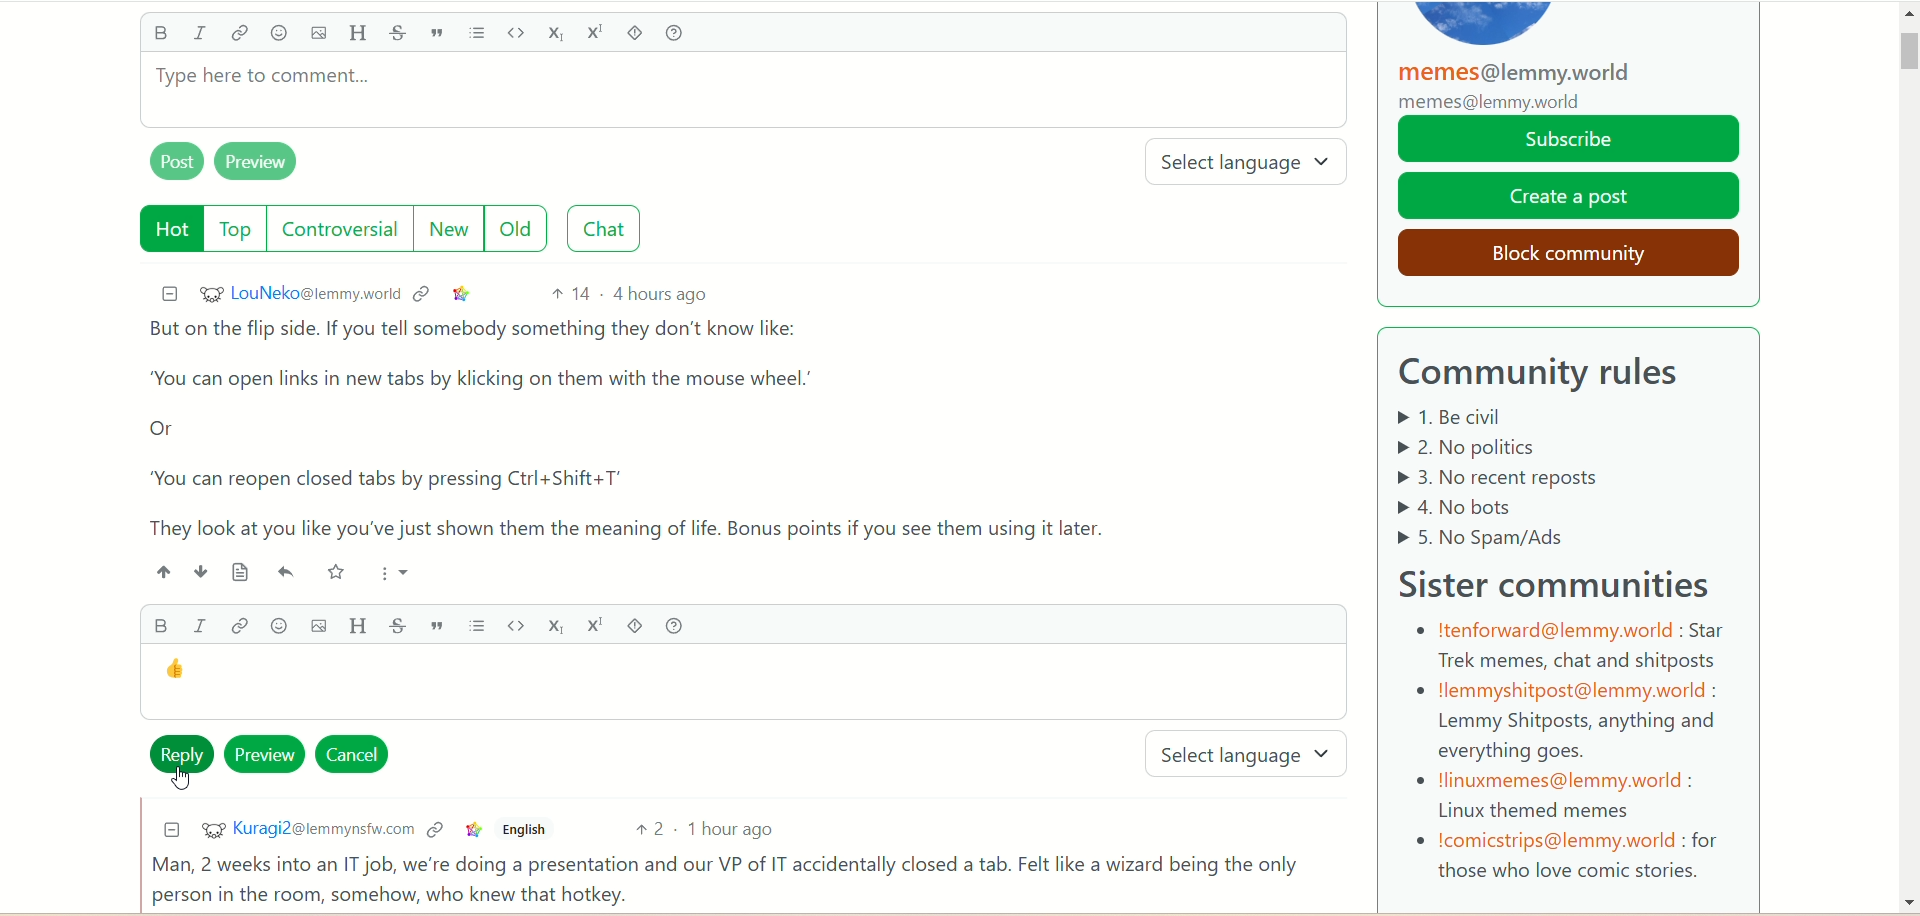 This screenshot has width=1920, height=916. I want to click on code, so click(519, 32).